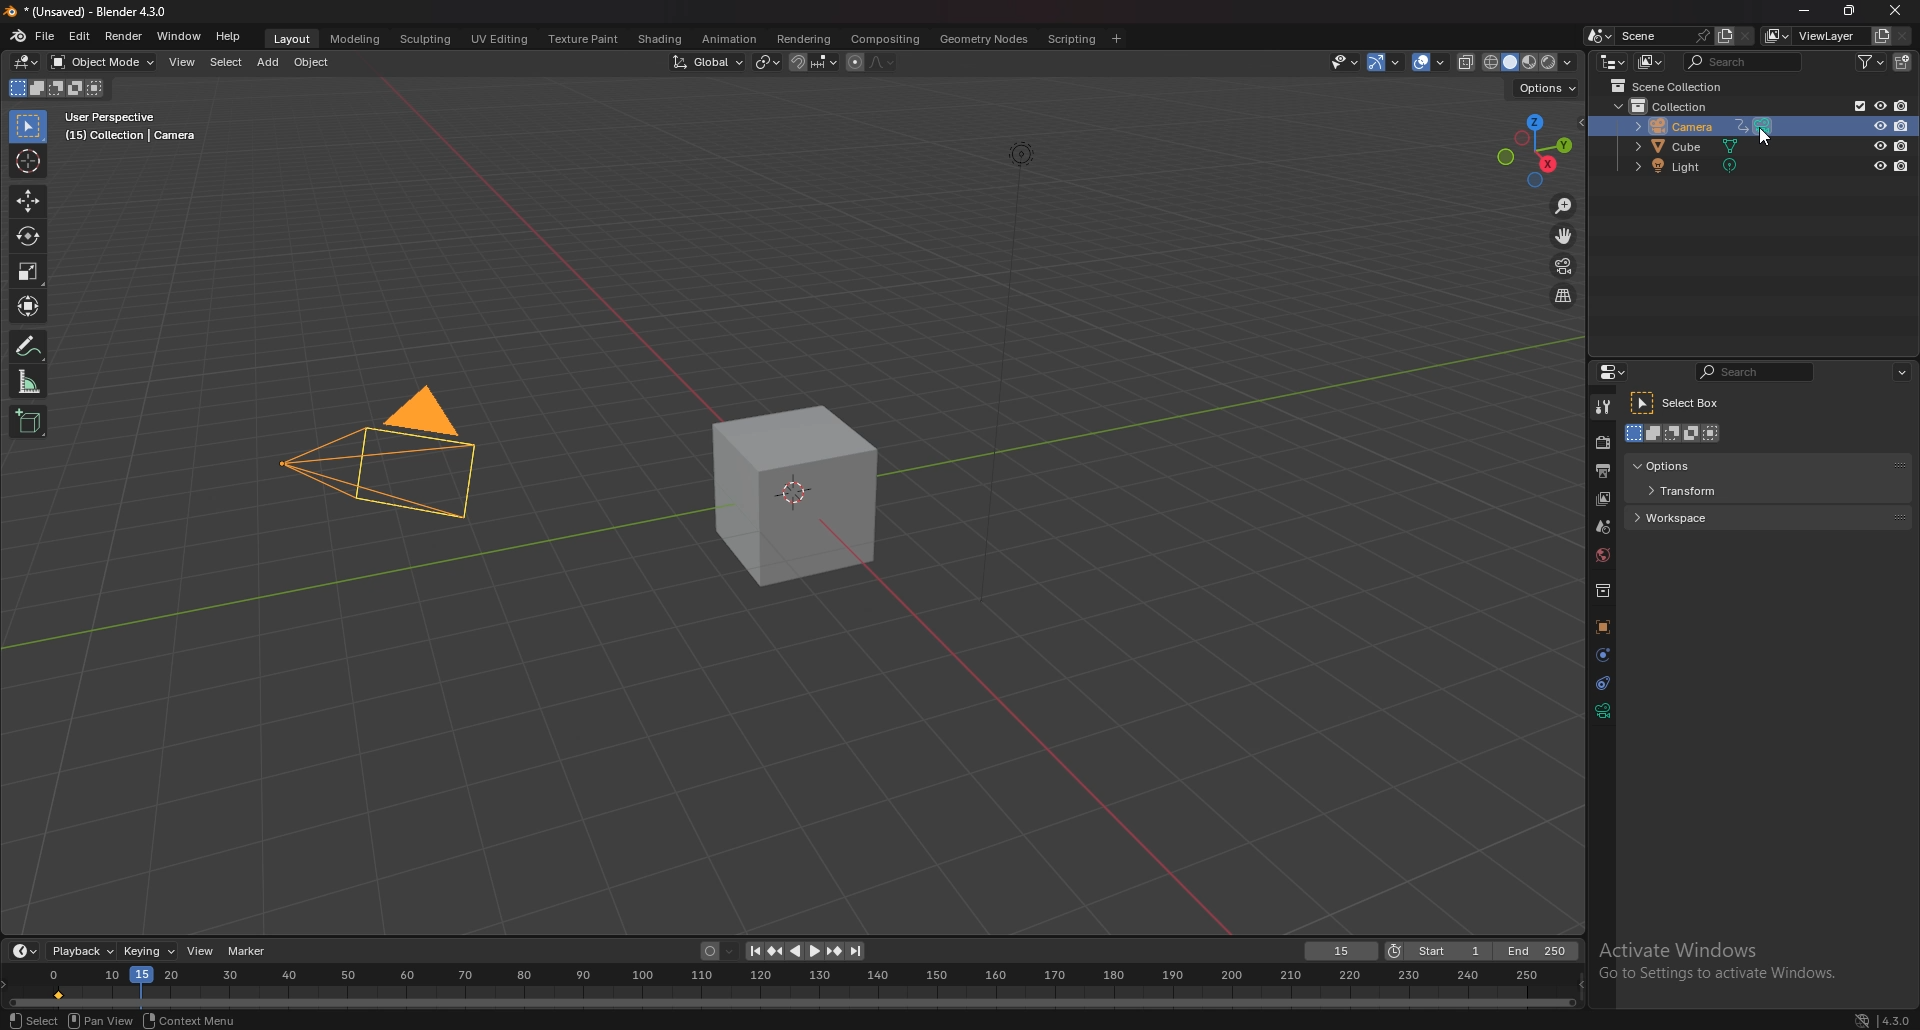  What do you see at coordinates (179, 36) in the screenshot?
I see `window` at bounding box center [179, 36].